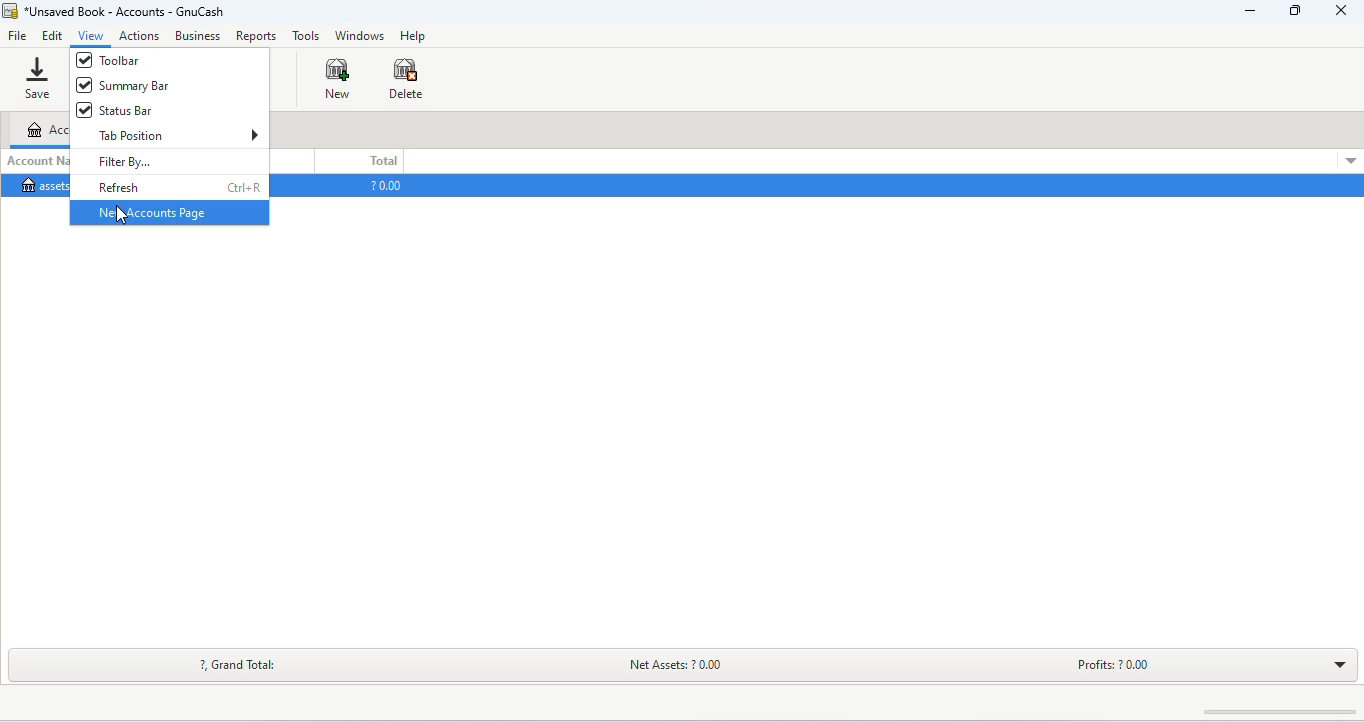  What do you see at coordinates (178, 136) in the screenshot?
I see `tab position` at bounding box center [178, 136].